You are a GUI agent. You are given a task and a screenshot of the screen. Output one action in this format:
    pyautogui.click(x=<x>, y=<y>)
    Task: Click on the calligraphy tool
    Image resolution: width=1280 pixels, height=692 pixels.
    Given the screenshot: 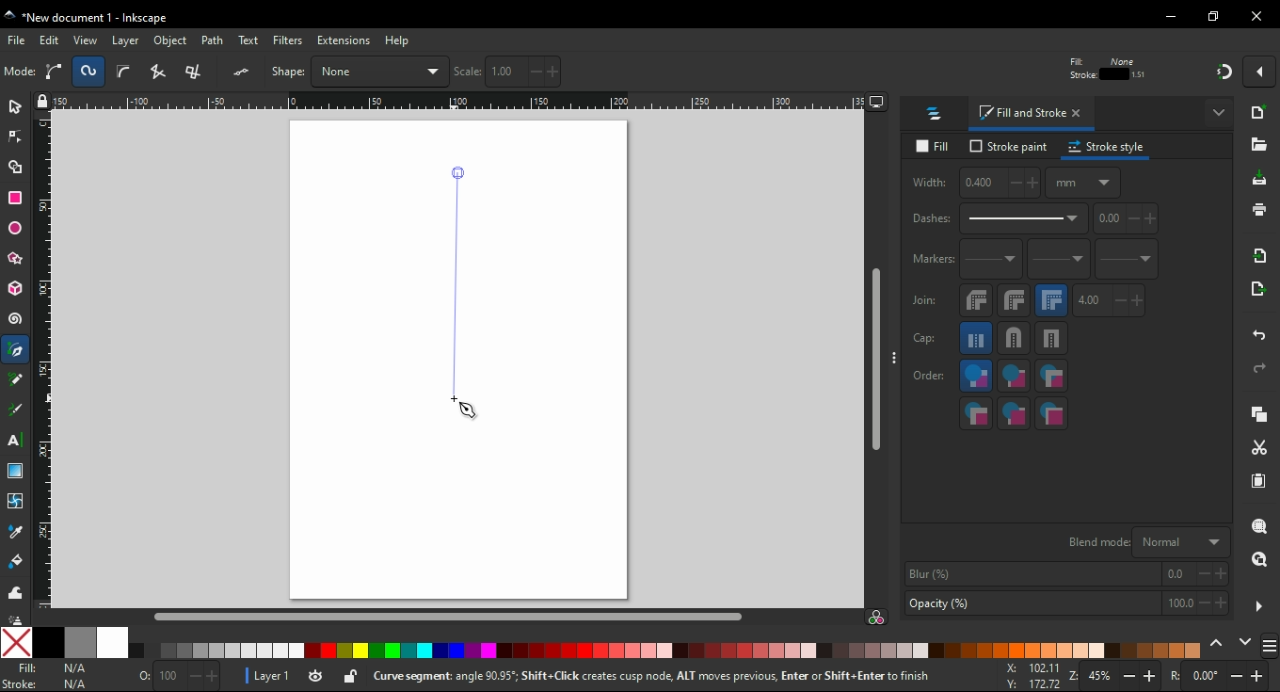 What is the action you would take?
    pyautogui.click(x=16, y=410)
    